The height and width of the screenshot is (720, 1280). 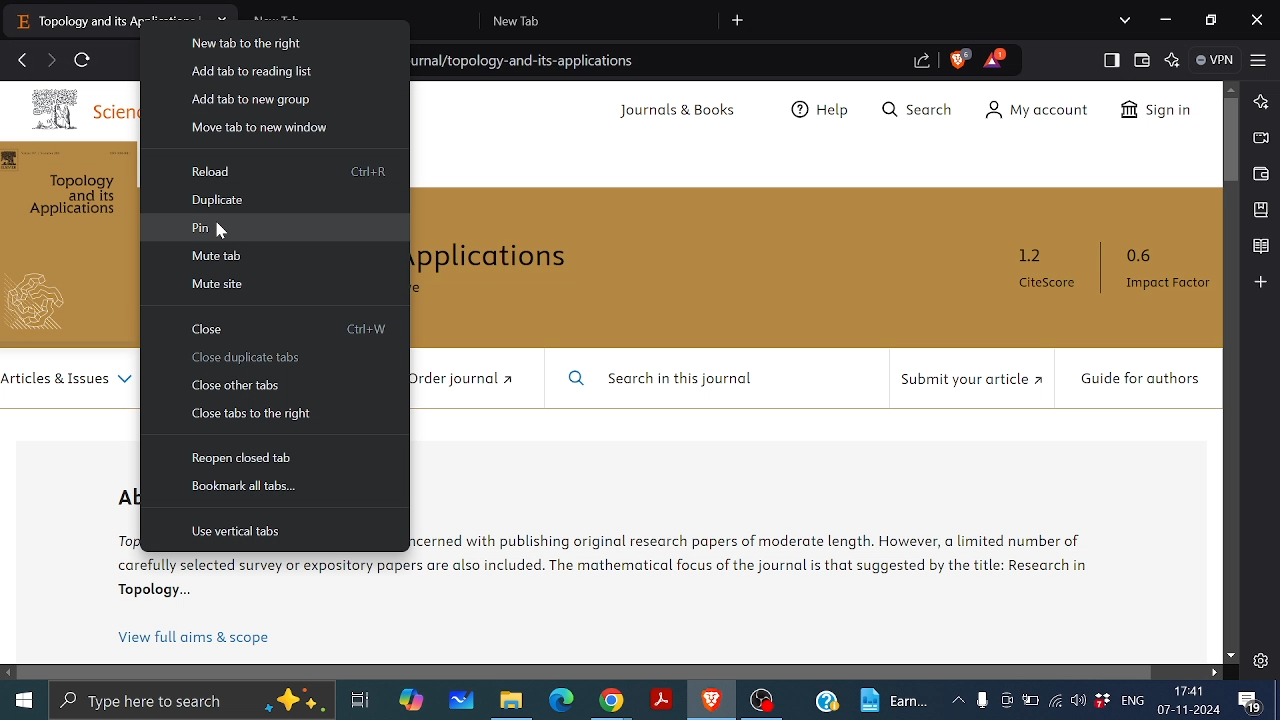 What do you see at coordinates (1261, 173) in the screenshot?
I see `Brave wallet` at bounding box center [1261, 173].